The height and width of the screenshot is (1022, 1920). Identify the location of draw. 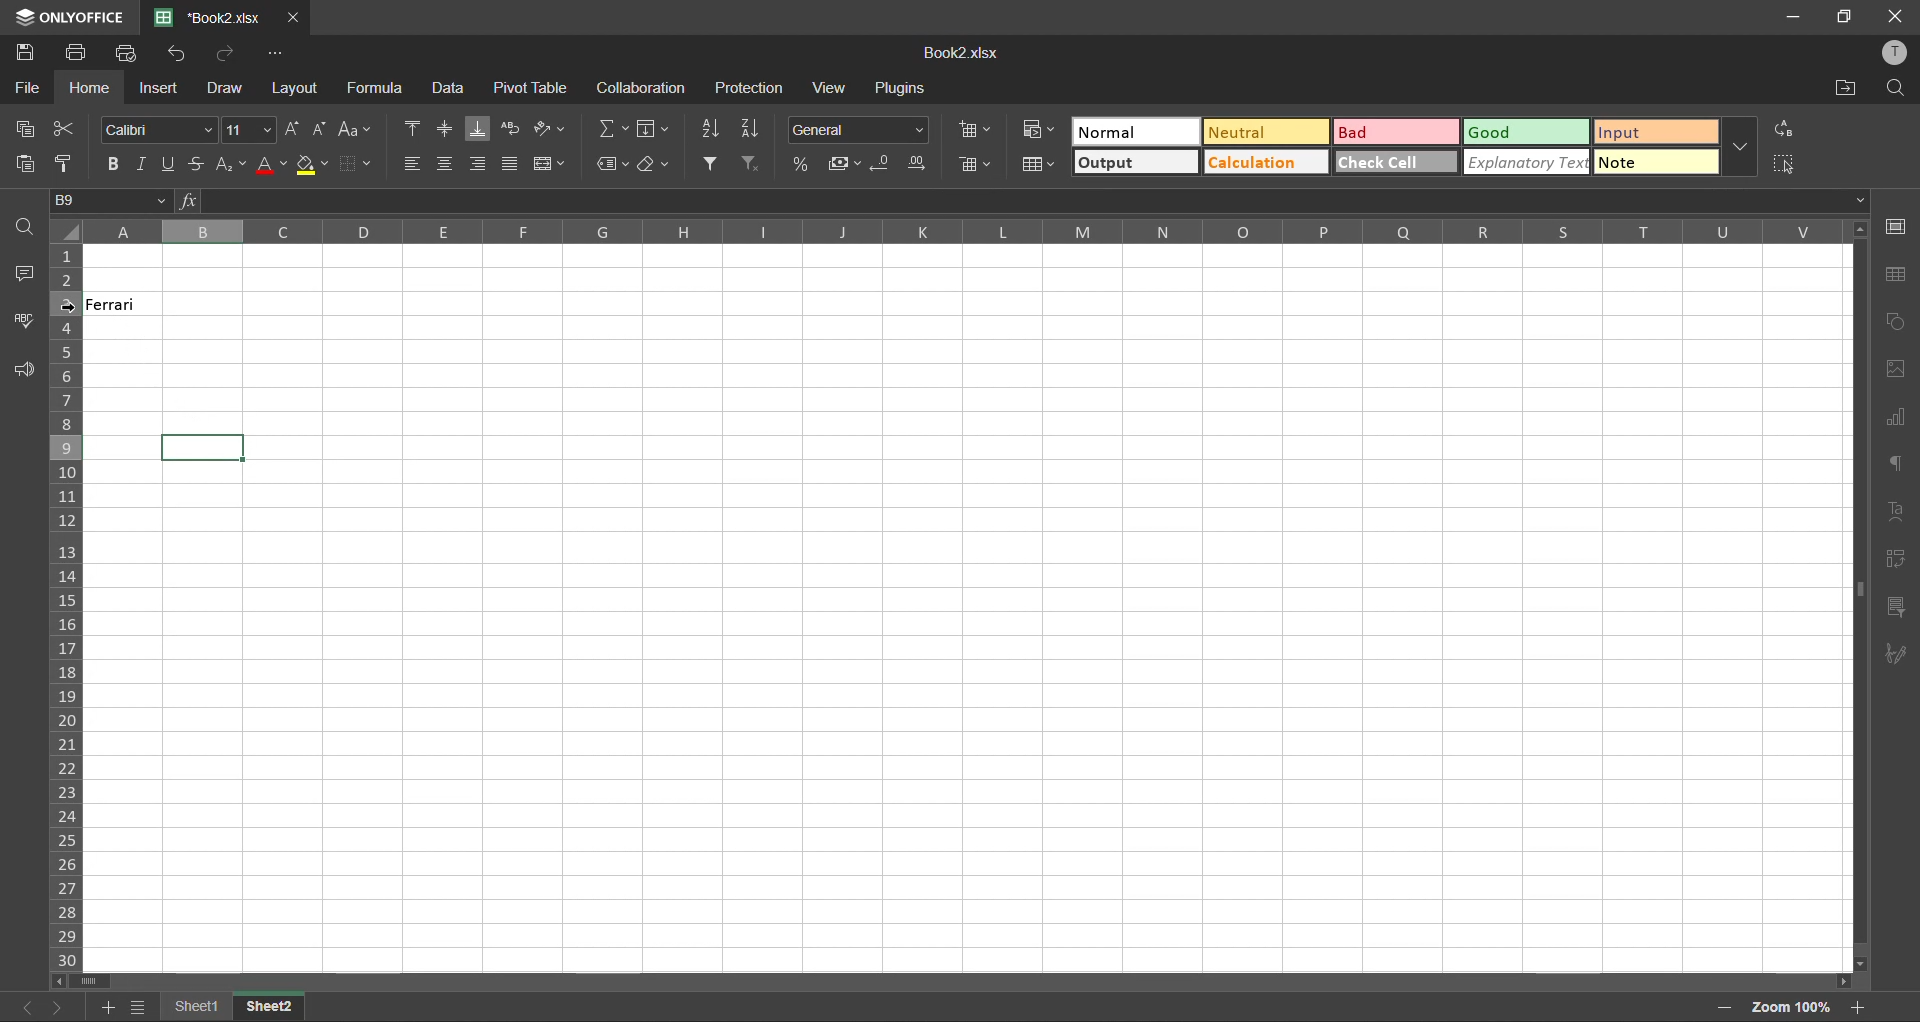
(226, 86).